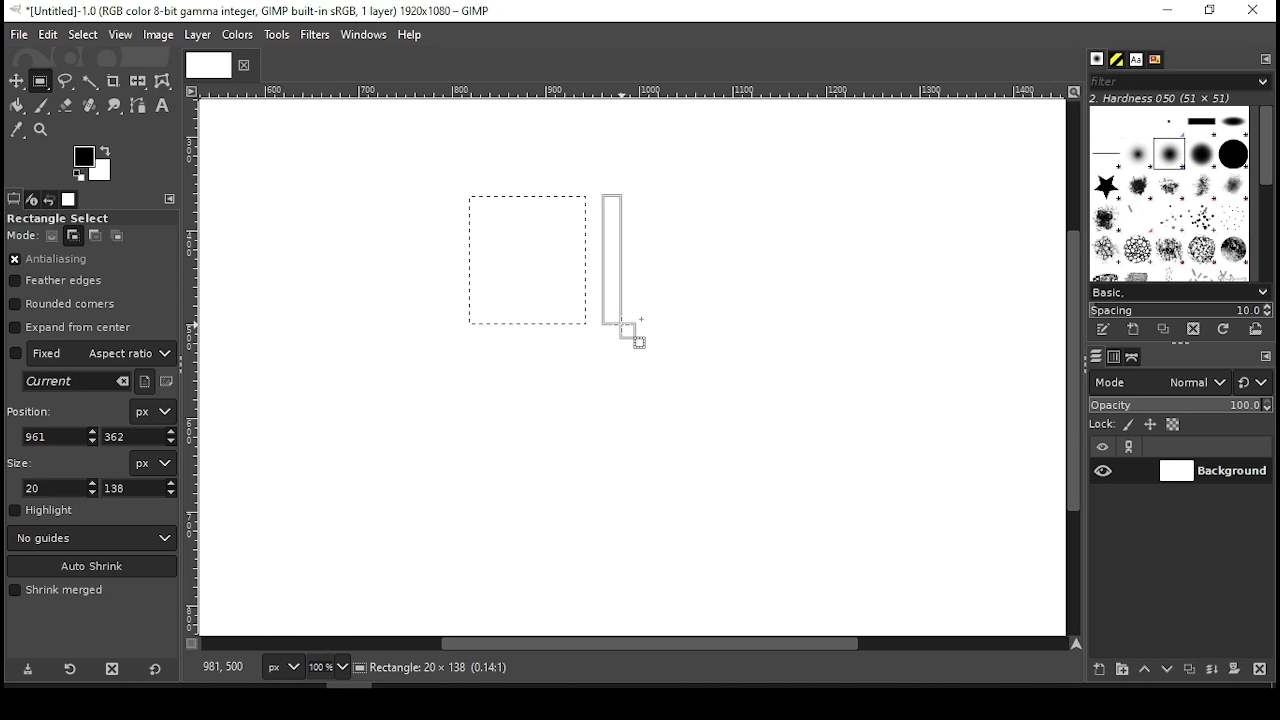 This screenshot has width=1280, height=720. What do you see at coordinates (221, 667) in the screenshot?
I see `818,363` at bounding box center [221, 667].